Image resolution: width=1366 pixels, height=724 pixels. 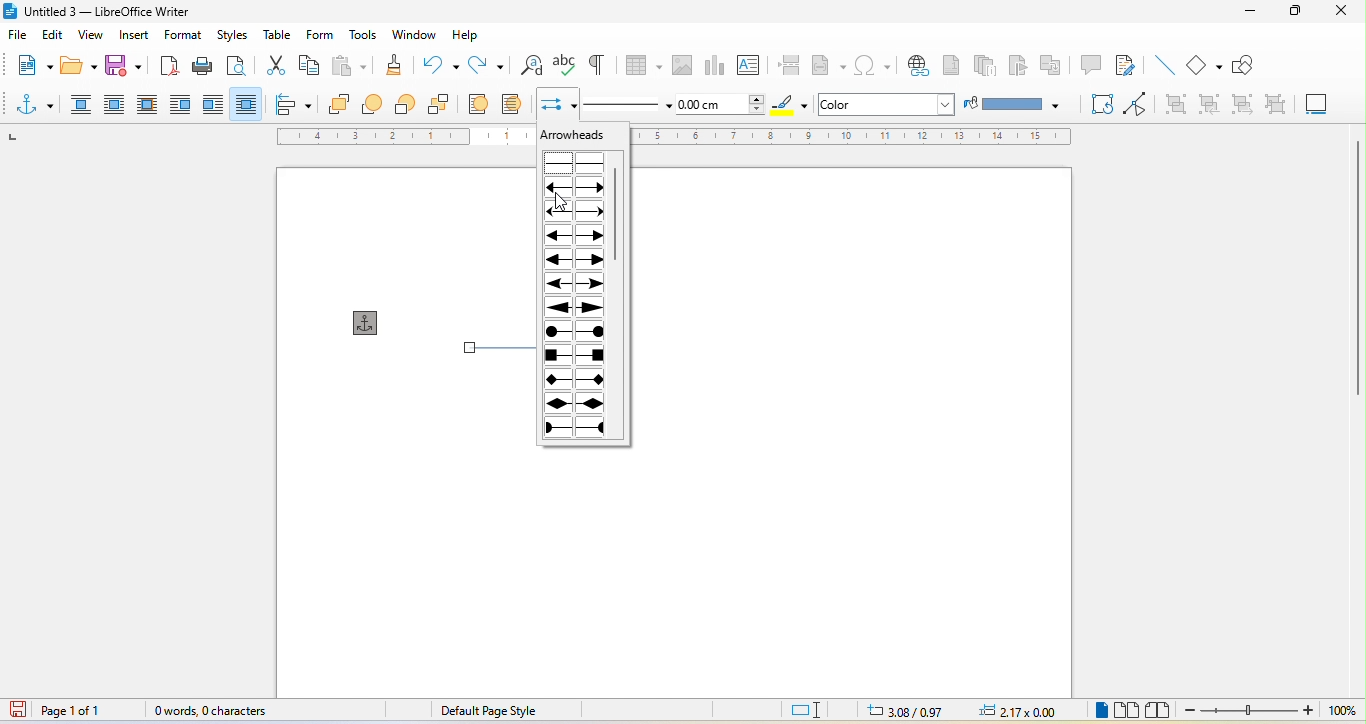 What do you see at coordinates (443, 107) in the screenshot?
I see `send to back` at bounding box center [443, 107].